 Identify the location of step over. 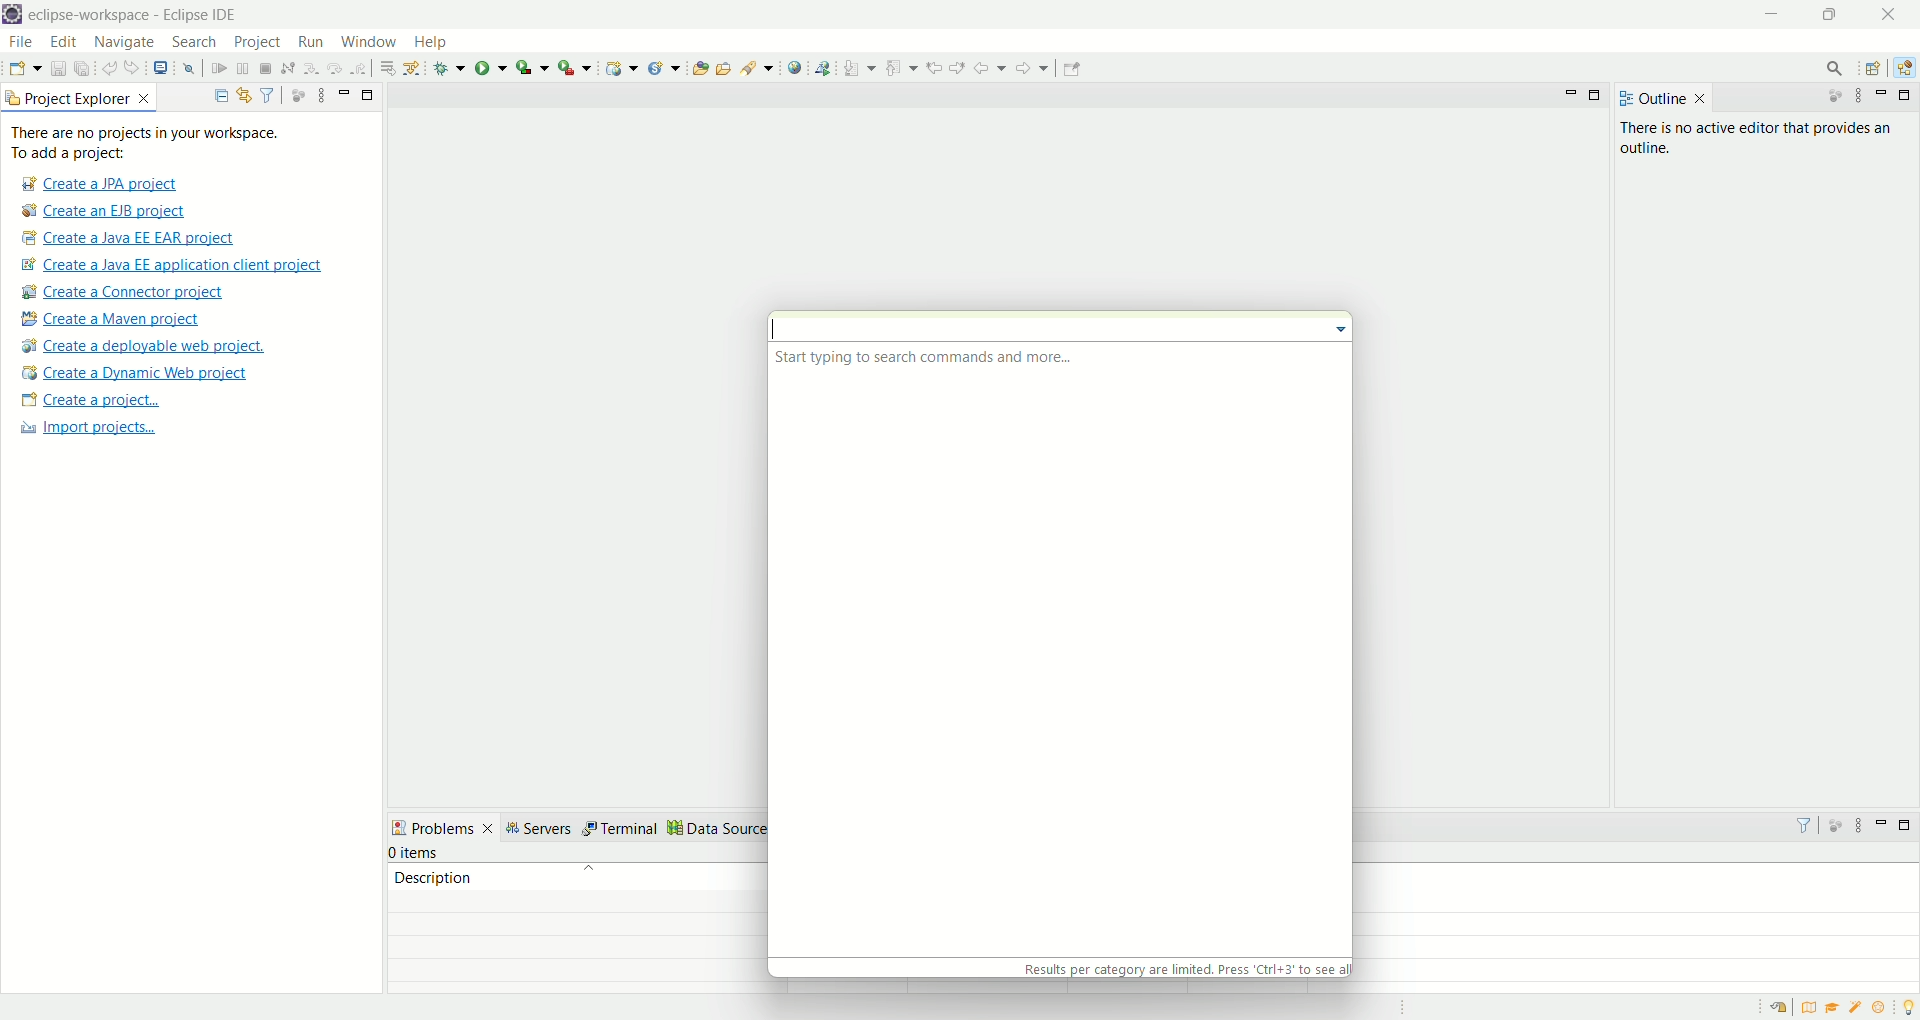
(333, 69).